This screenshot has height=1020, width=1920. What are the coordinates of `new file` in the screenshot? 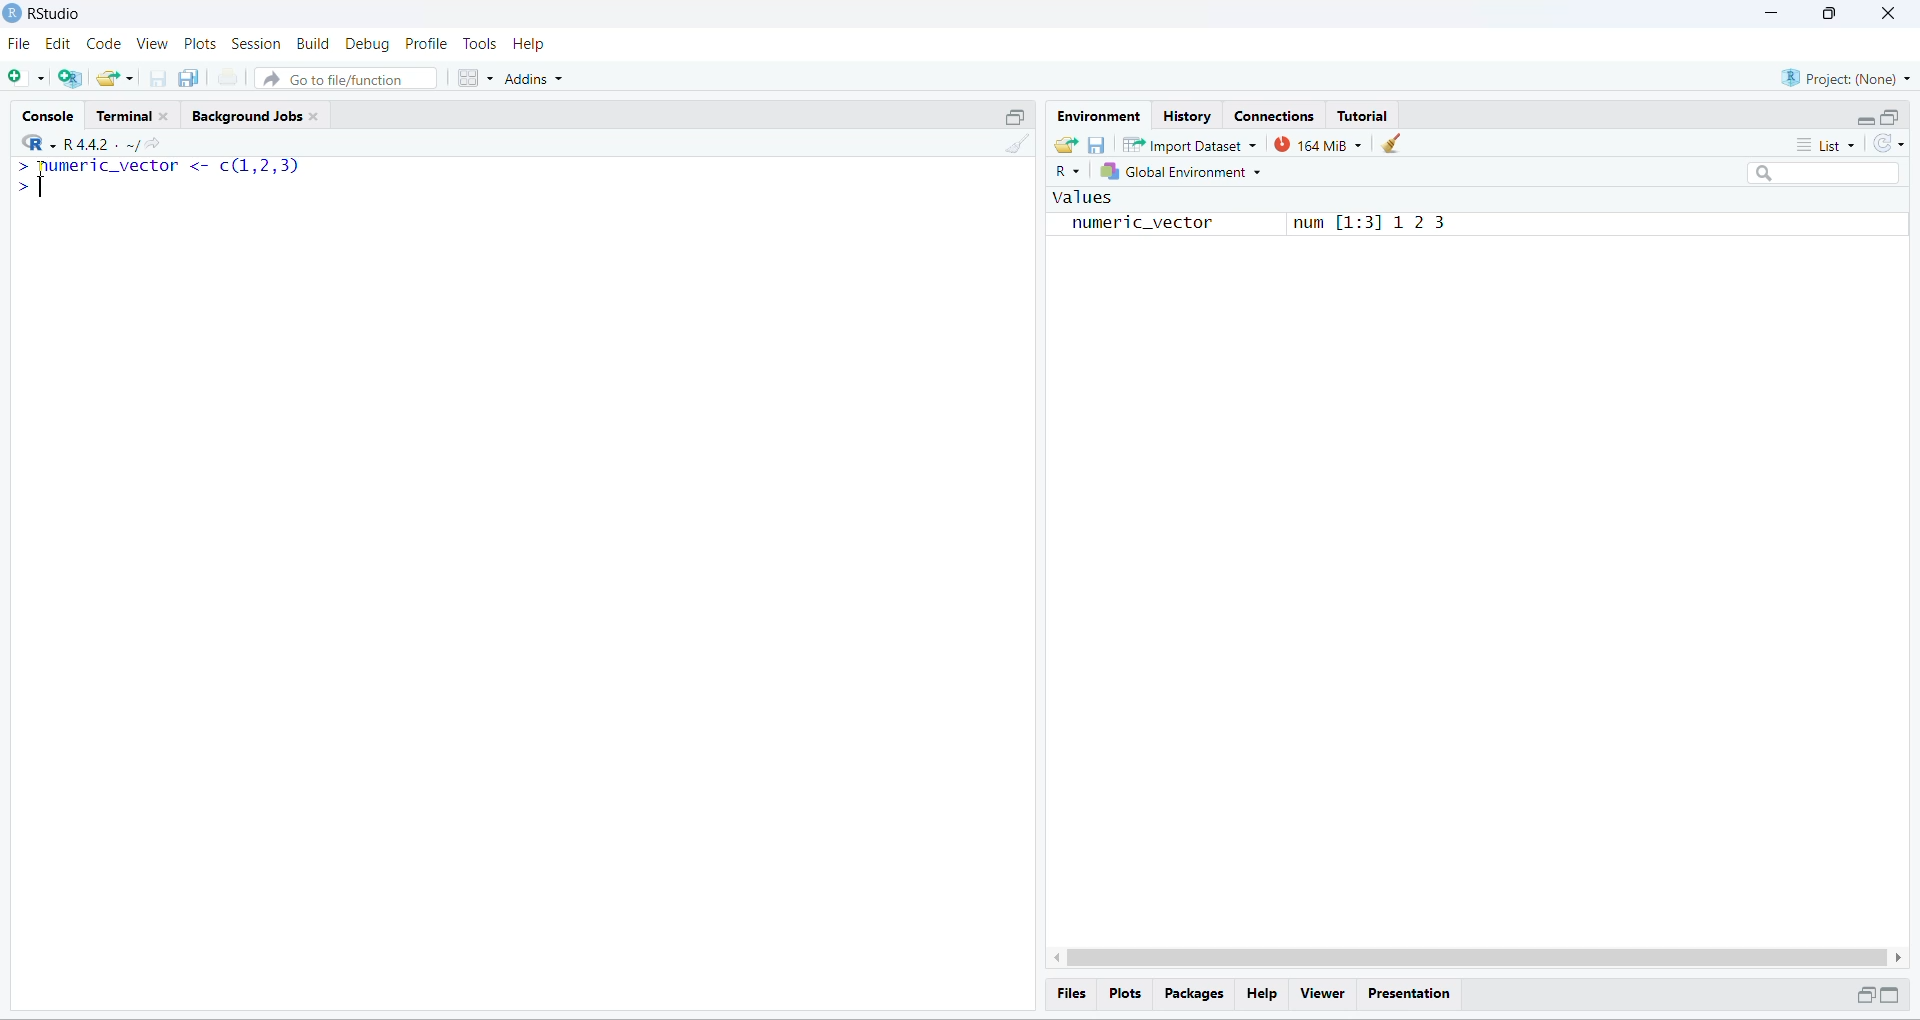 It's located at (22, 75).